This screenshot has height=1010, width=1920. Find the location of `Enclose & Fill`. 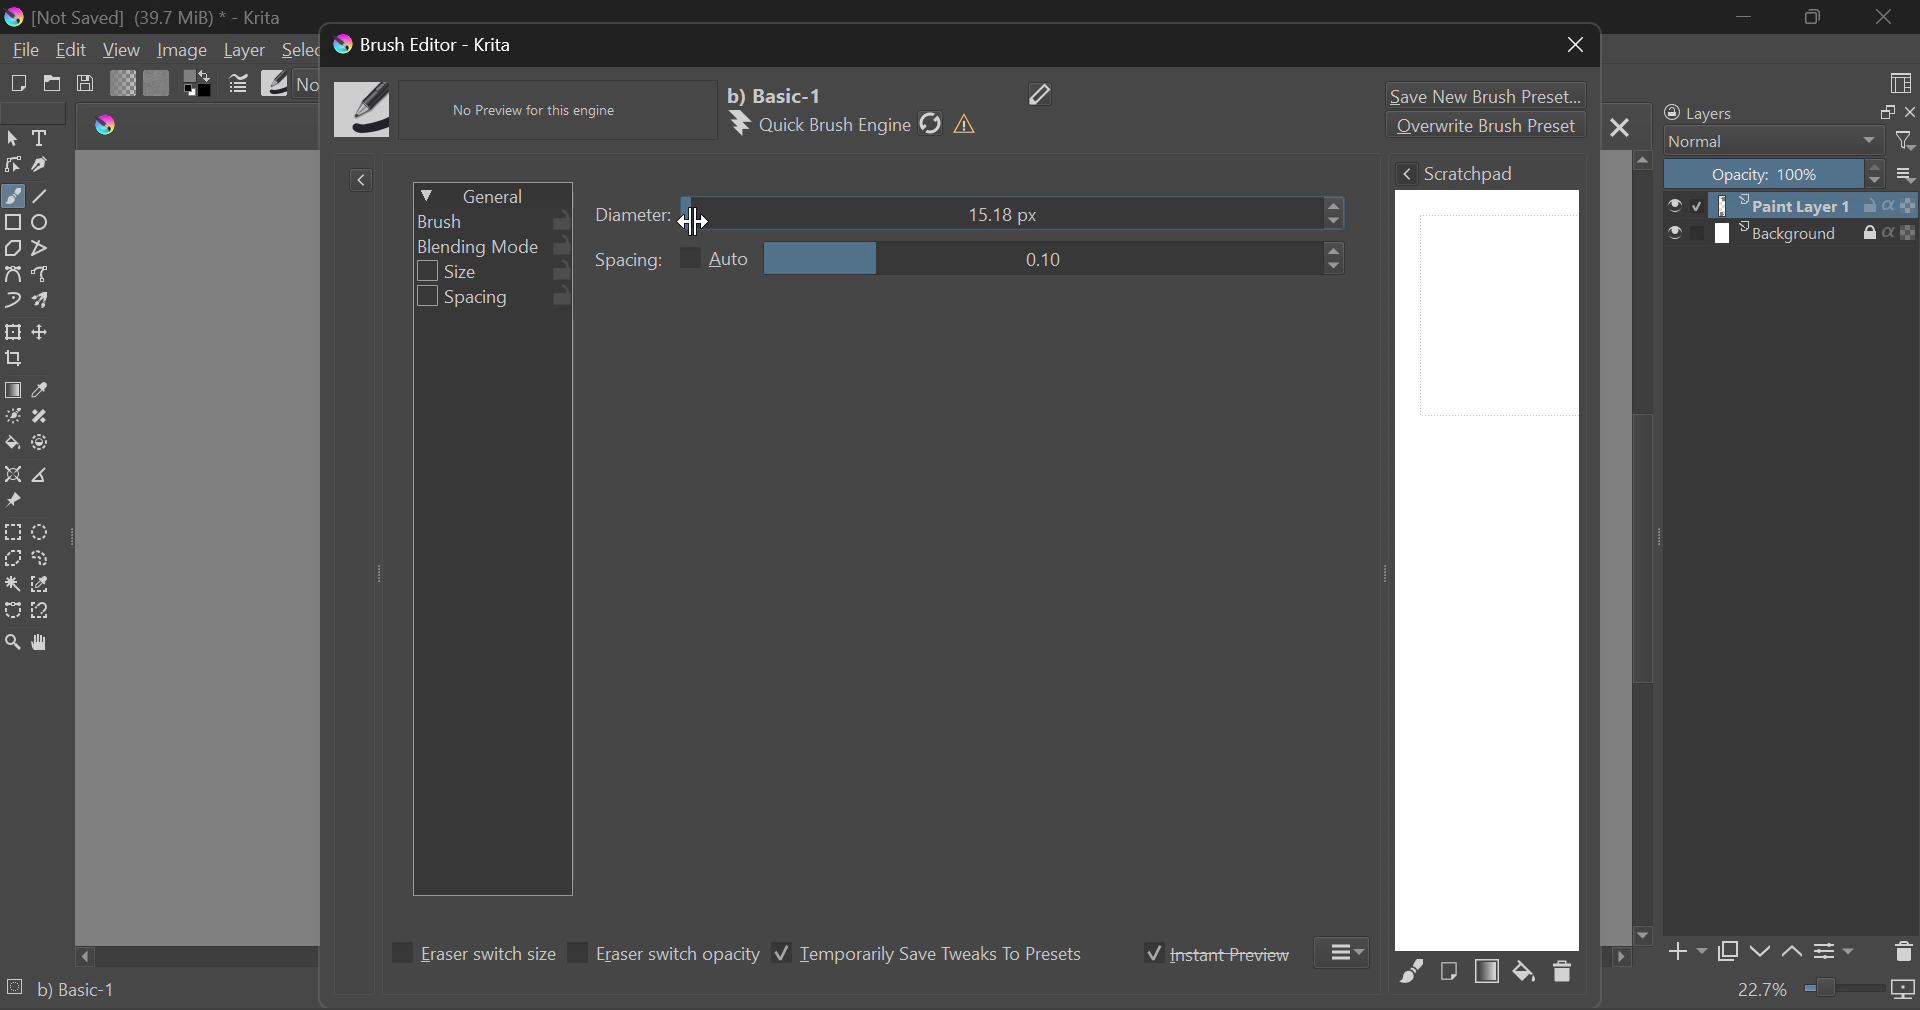

Enclose & Fill is located at coordinates (41, 442).